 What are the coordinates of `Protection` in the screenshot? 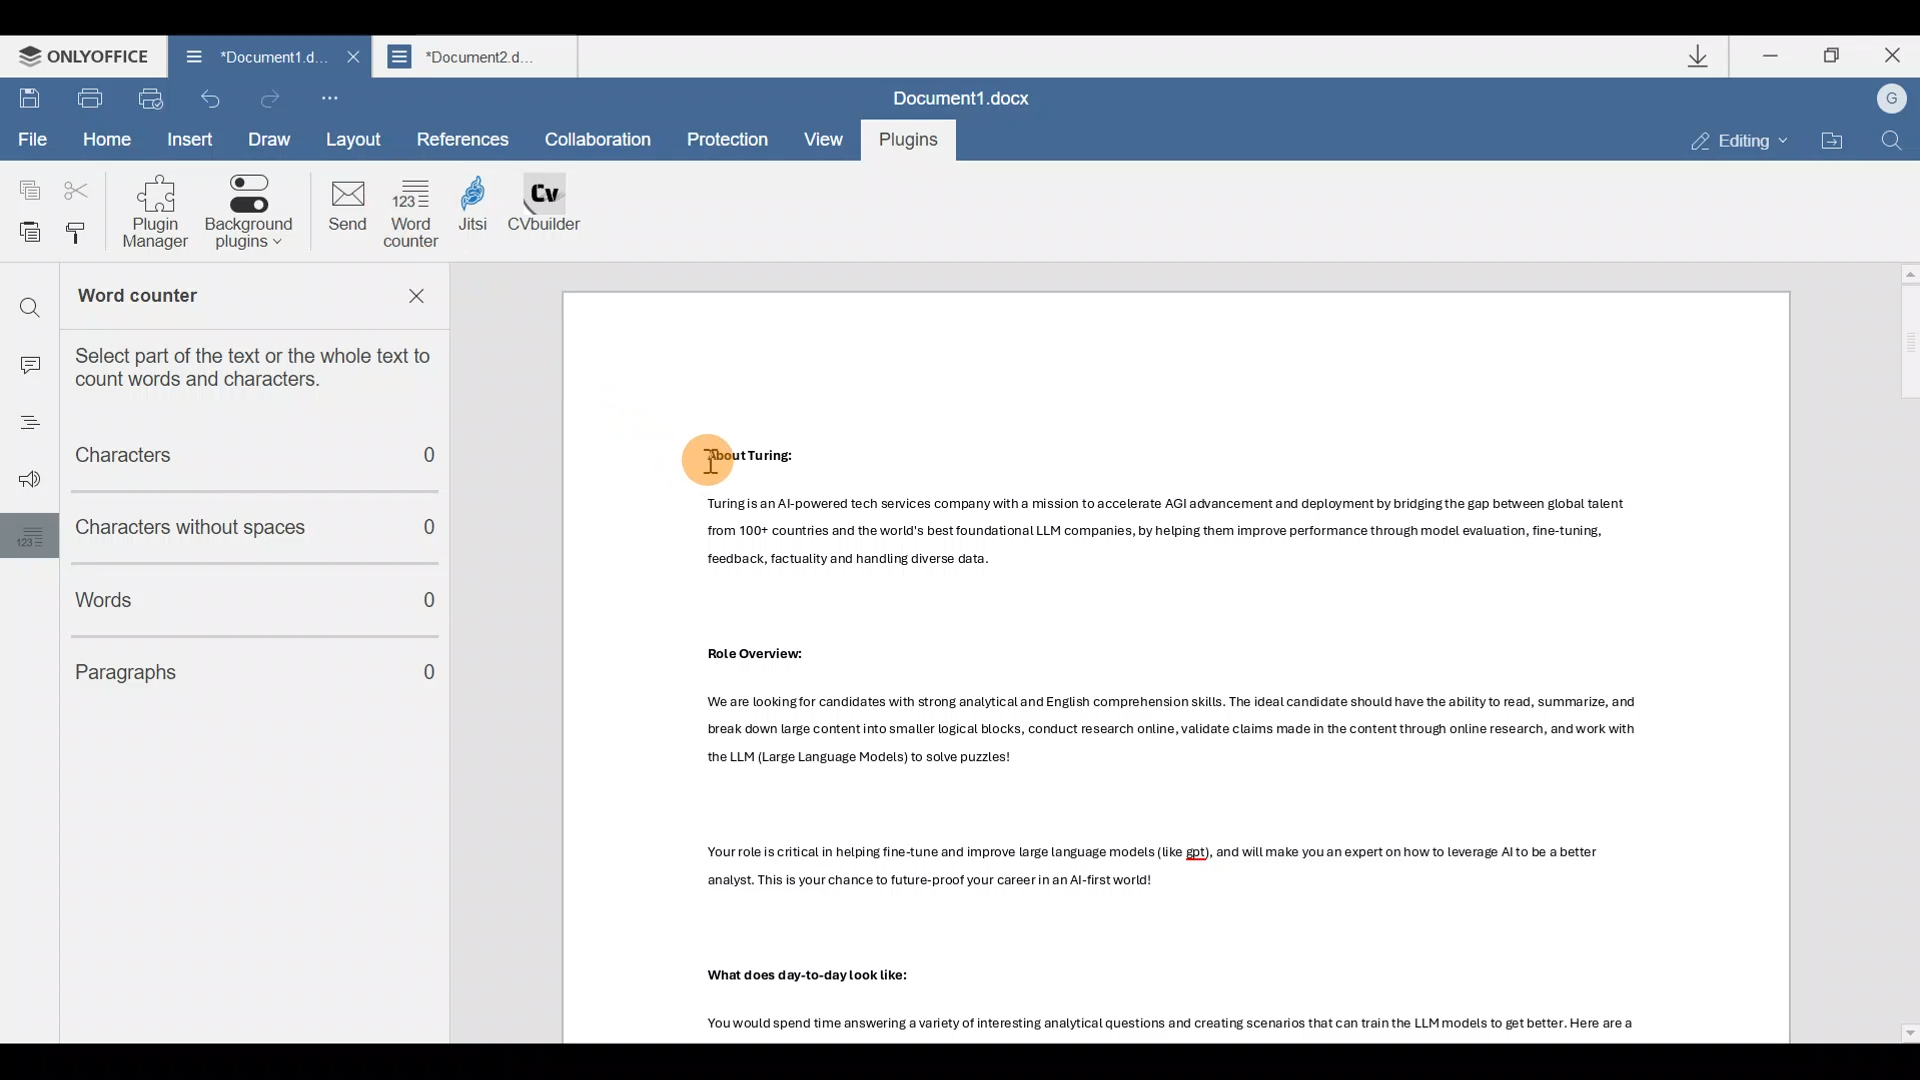 It's located at (727, 138).